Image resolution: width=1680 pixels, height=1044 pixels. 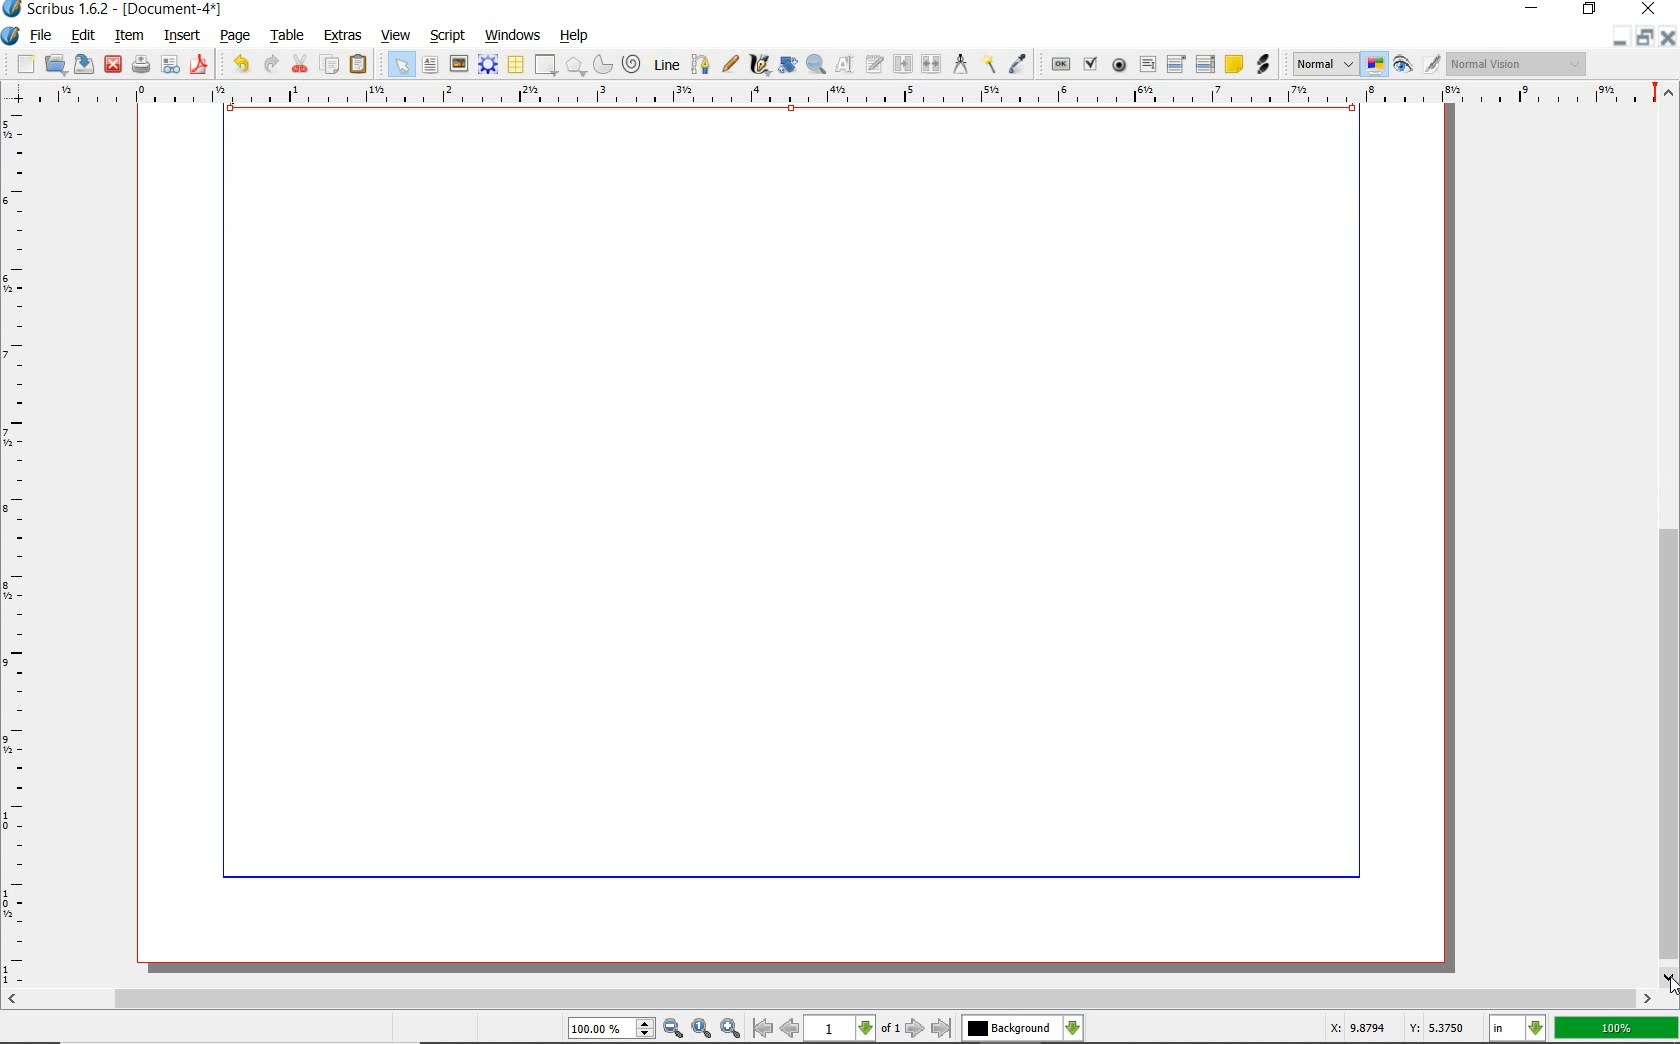 What do you see at coordinates (1669, 37) in the screenshot?
I see `close` at bounding box center [1669, 37].